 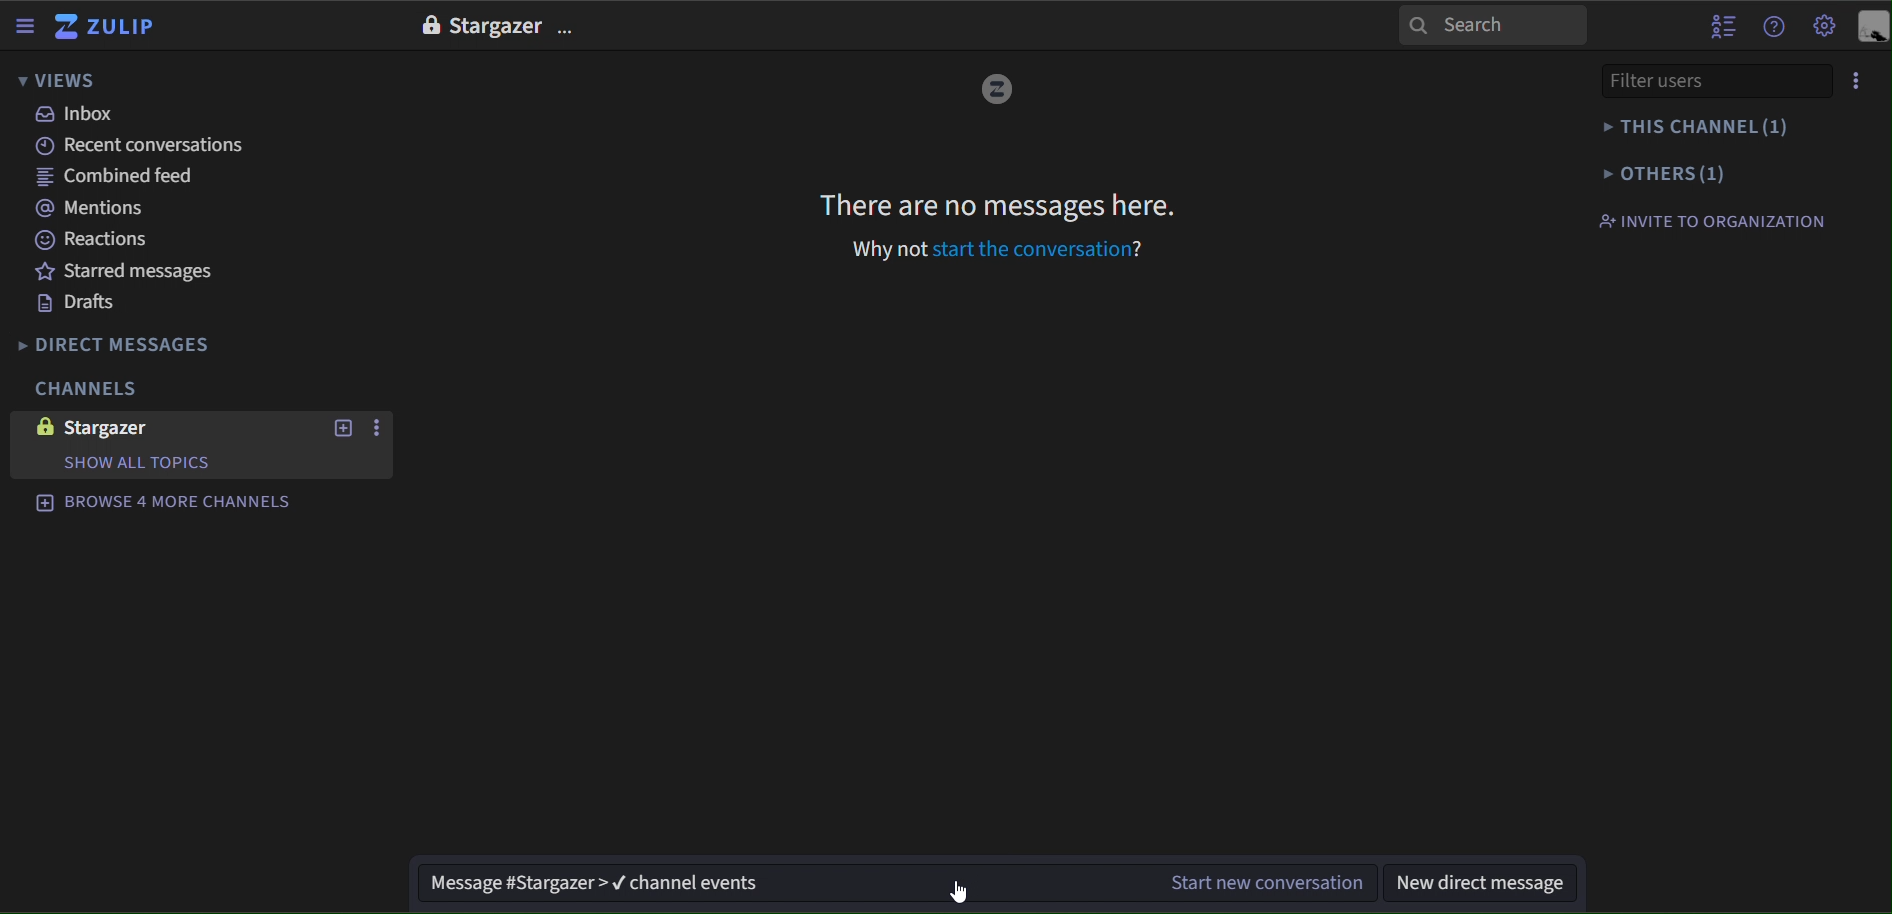 I want to click on options, so click(x=569, y=30).